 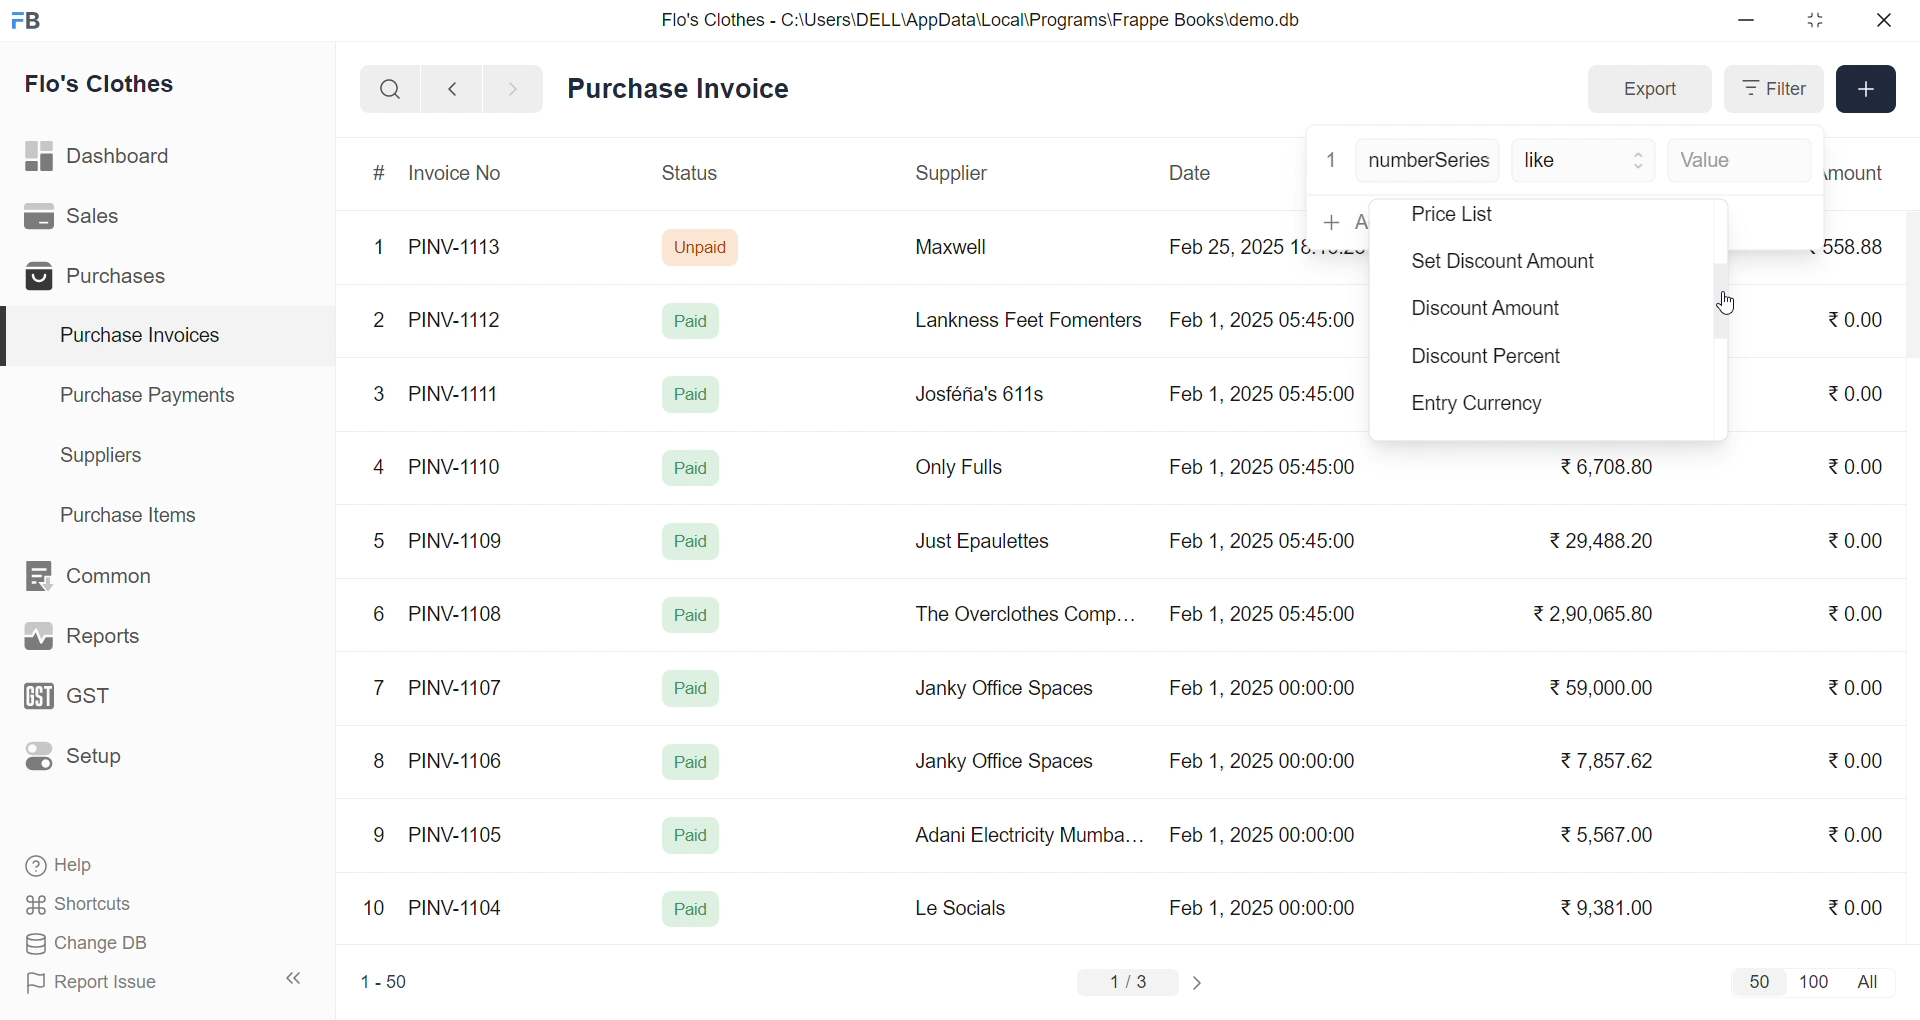 I want to click on Paid, so click(x=695, y=538).